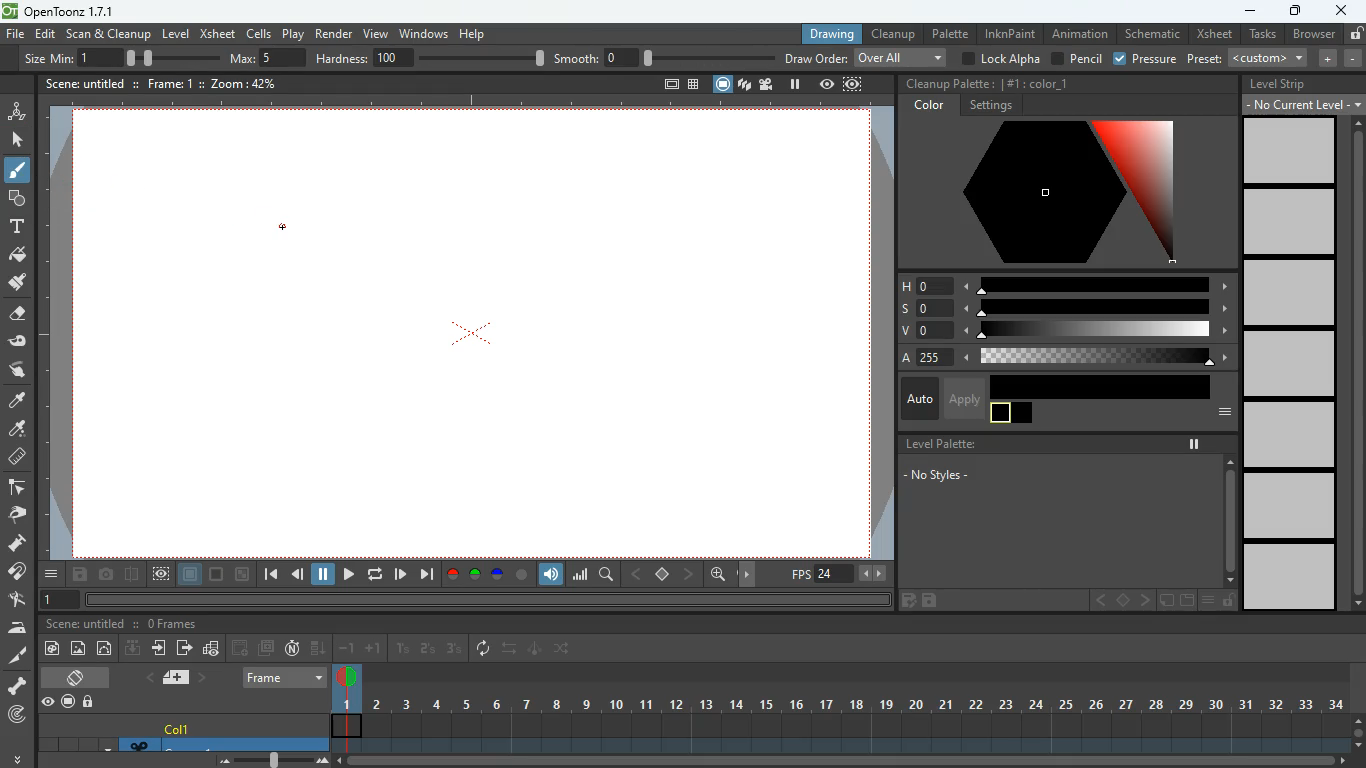 The height and width of the screenshot is (768, 1366). What do you see at coordinates (1144, 601) in the screenshot?
I see `right` at bounding box center [1144, 601].